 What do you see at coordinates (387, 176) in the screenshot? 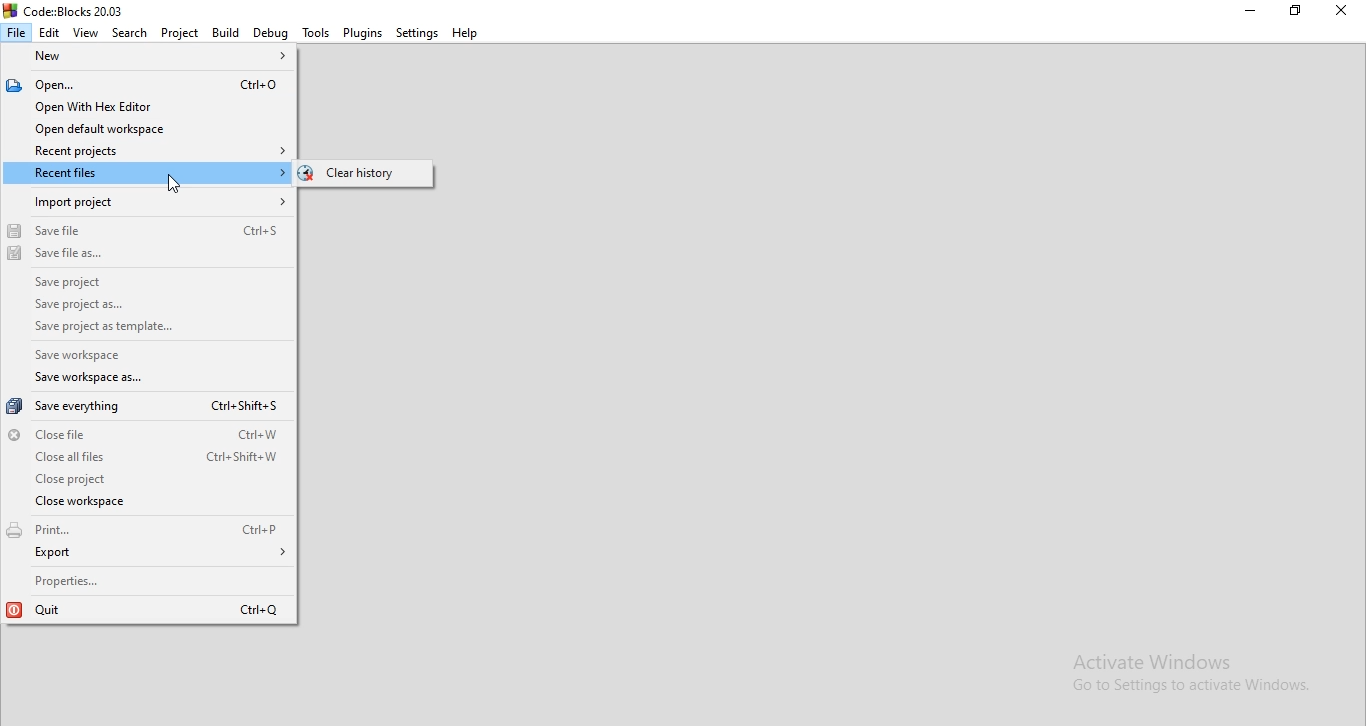
I see `Clear history` at bounding box center [387, 176].